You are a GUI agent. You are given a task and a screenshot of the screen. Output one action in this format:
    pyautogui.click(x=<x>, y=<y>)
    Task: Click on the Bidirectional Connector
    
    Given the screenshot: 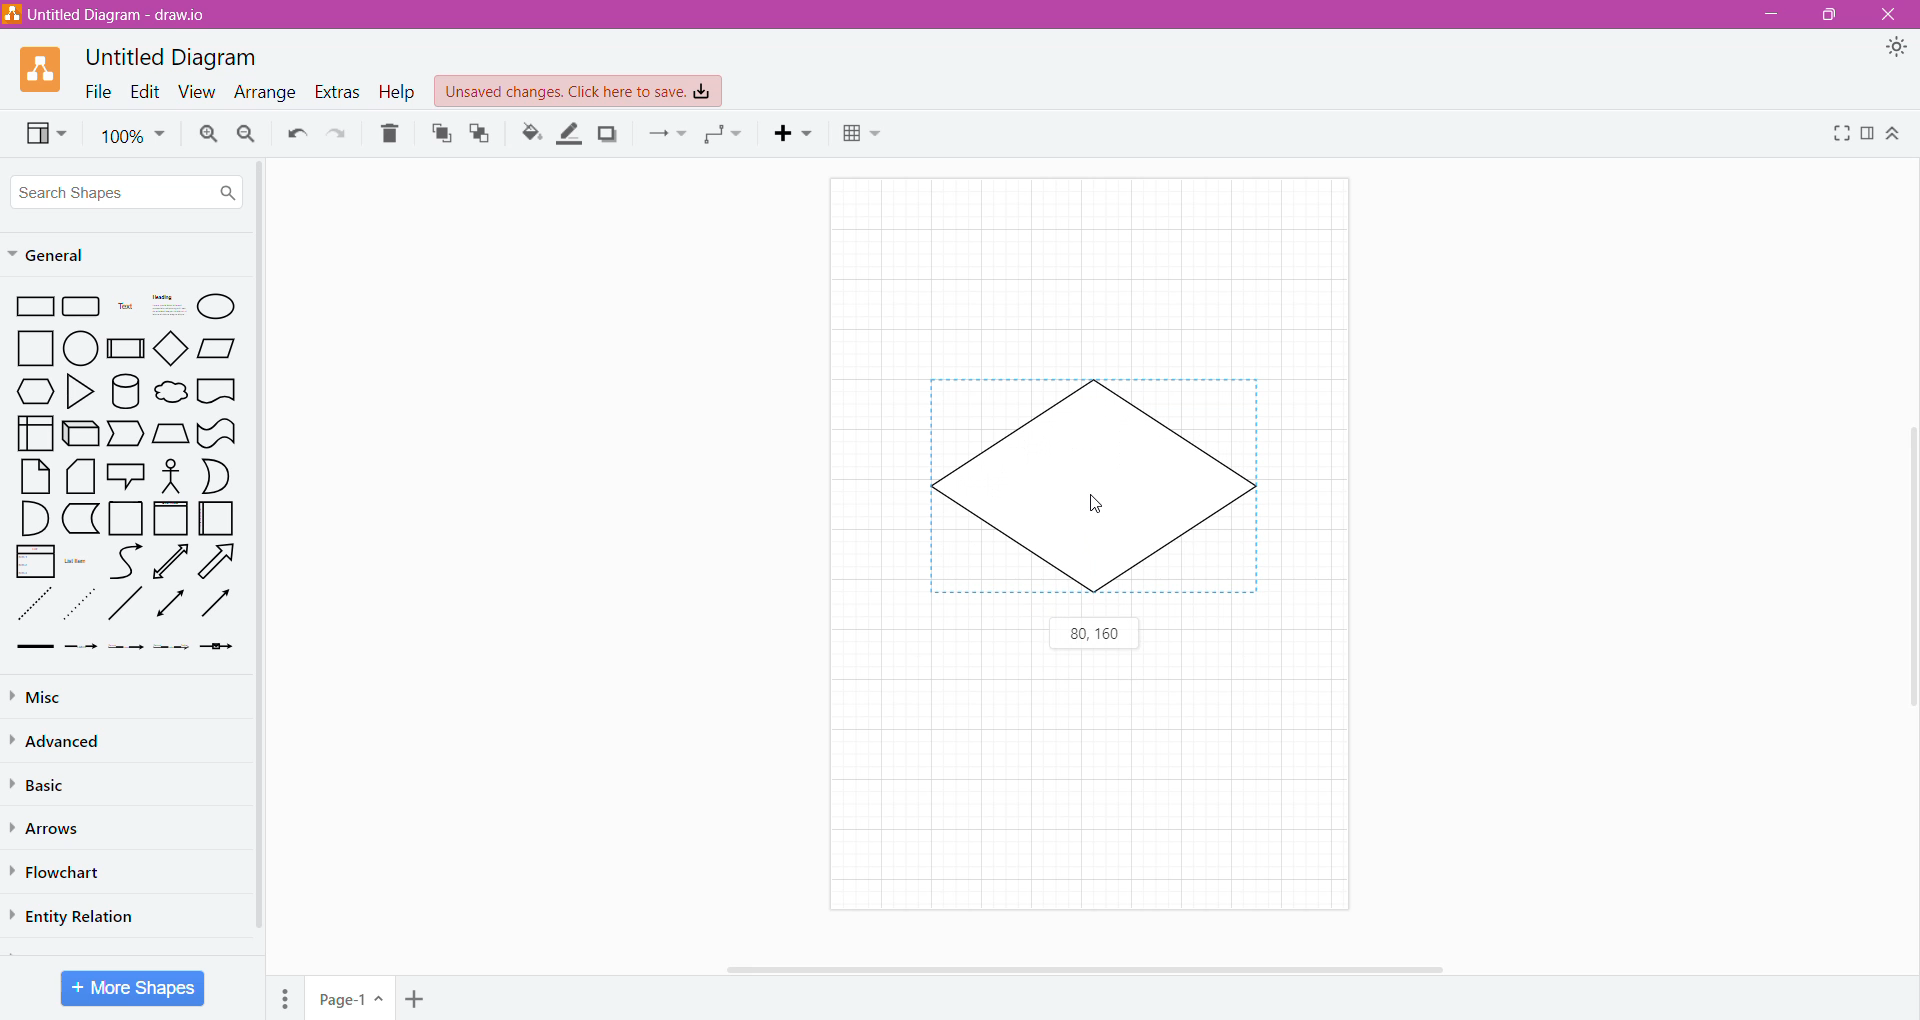 What is the action you would take?
    pyautogui.click(x=172, y=607)
    